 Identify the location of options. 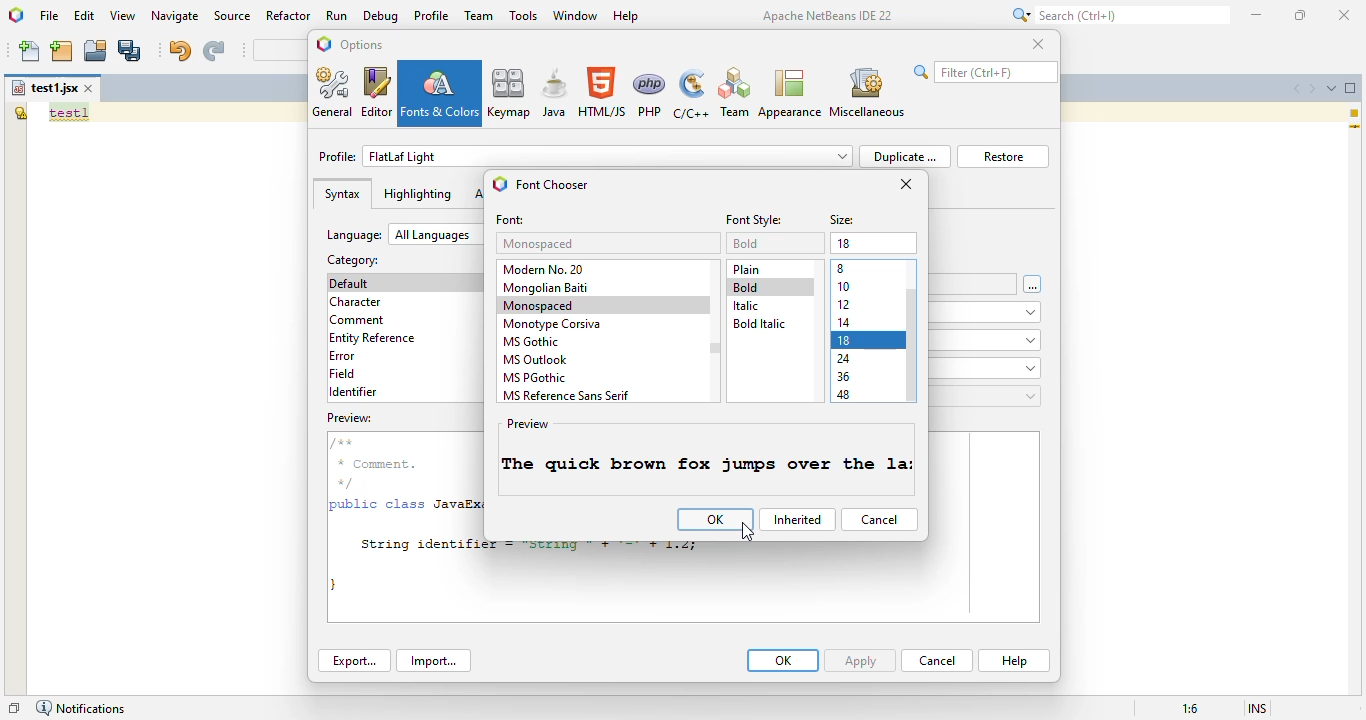
(363, 45).